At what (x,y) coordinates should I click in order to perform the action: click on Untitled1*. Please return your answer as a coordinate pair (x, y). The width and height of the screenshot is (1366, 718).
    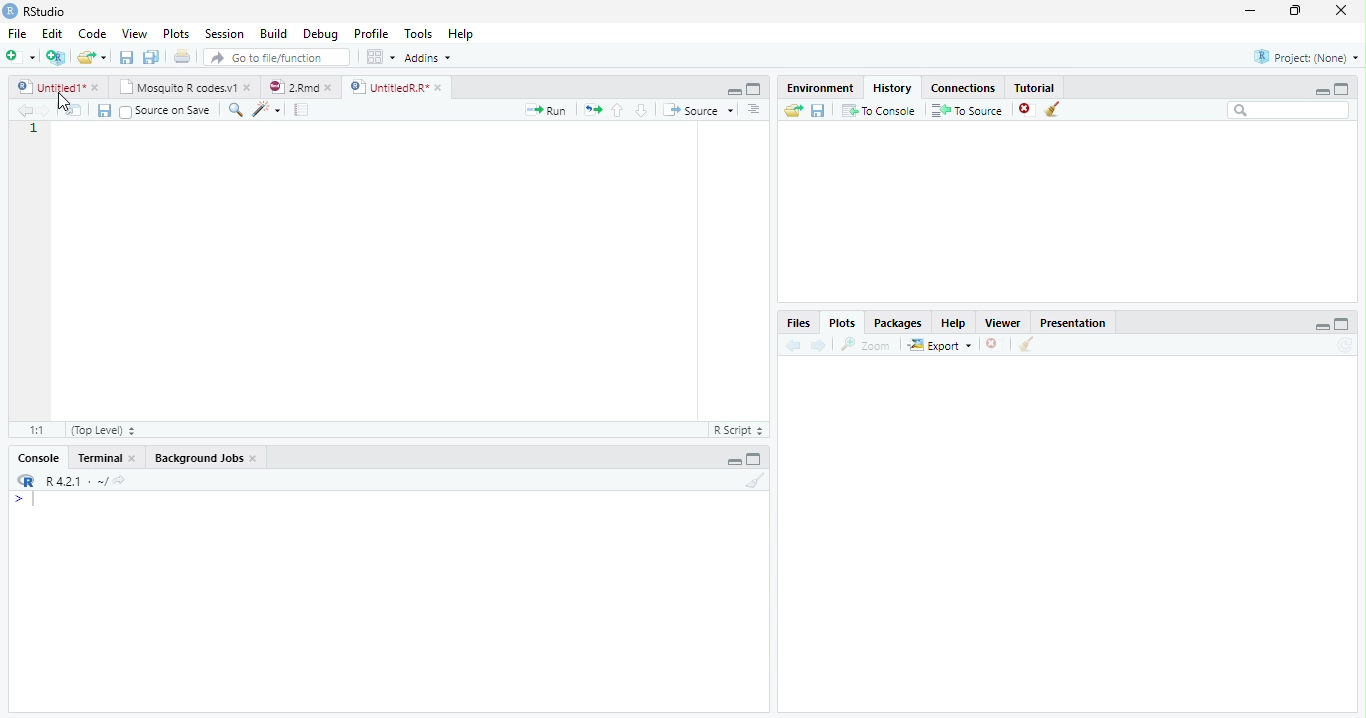
    Looking at the image, I should click on (50, 88).